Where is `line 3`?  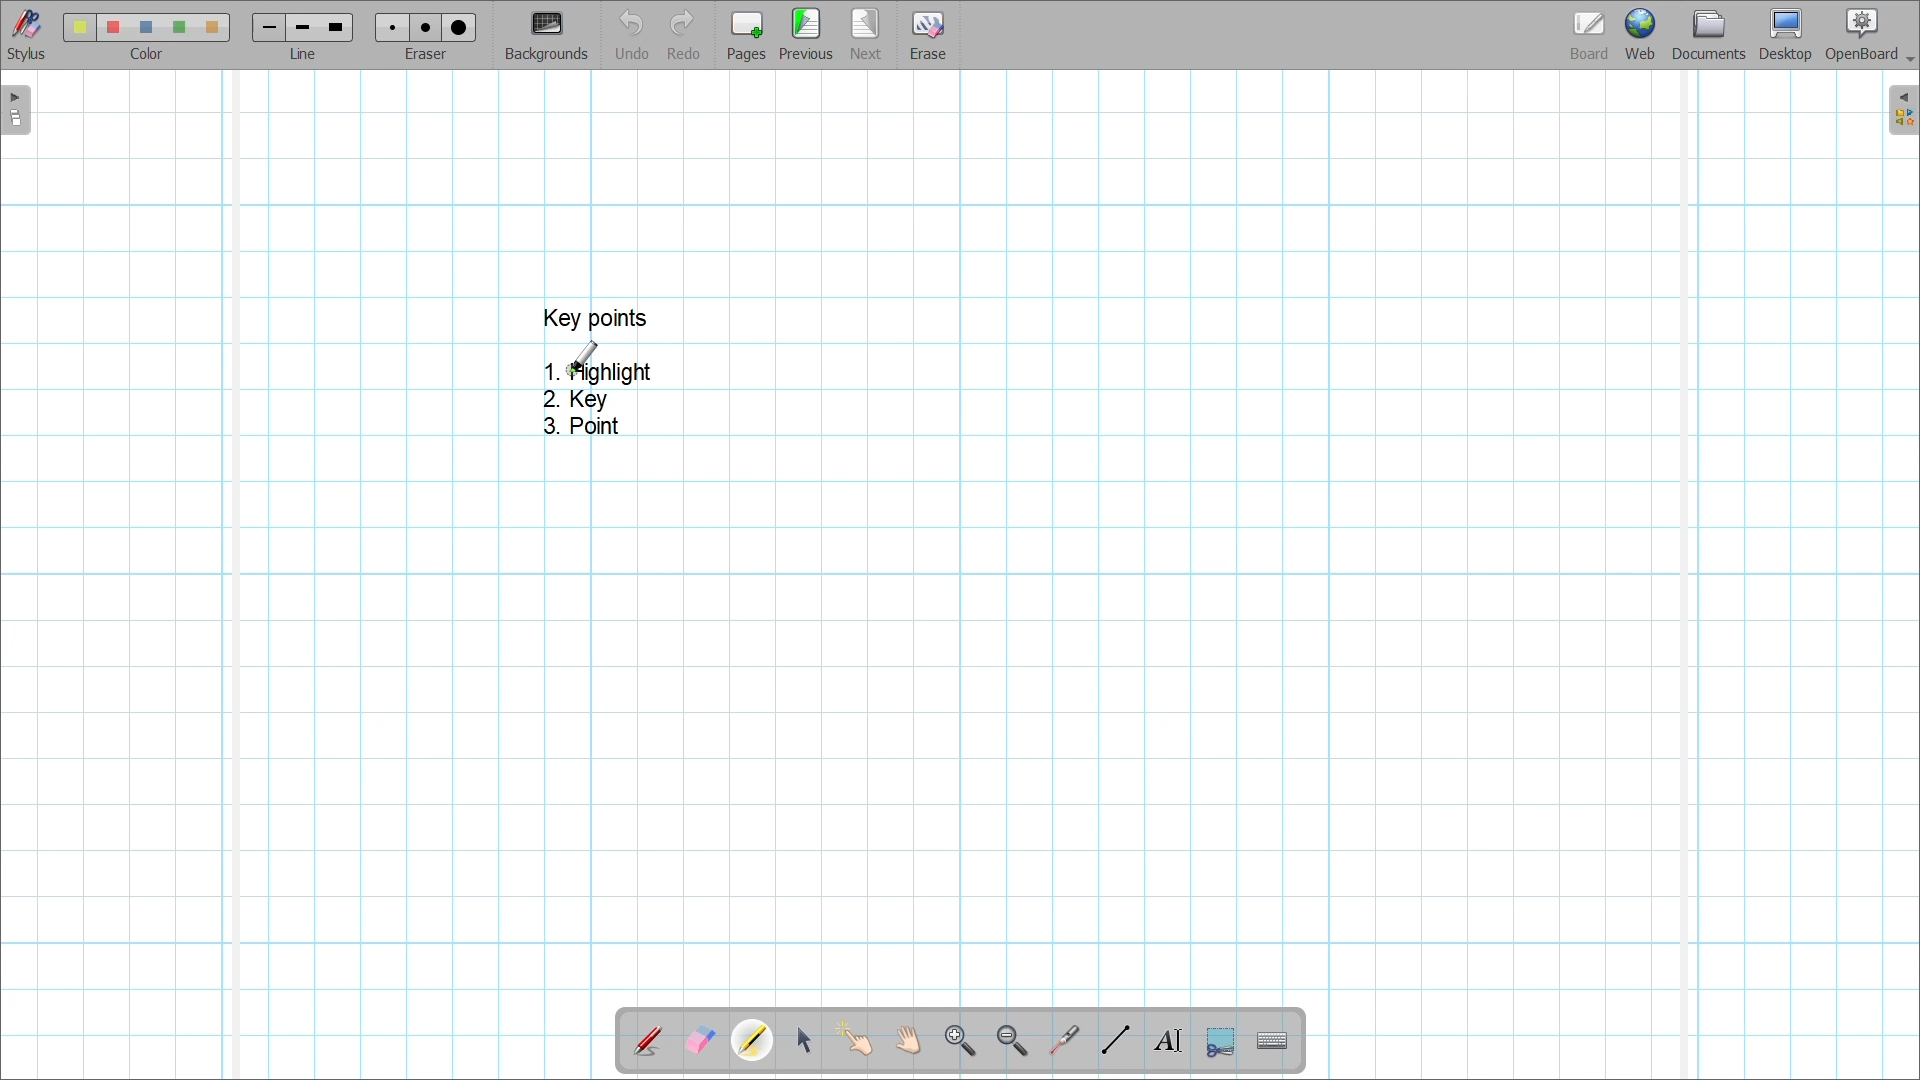 line 3 is located at coordinates (334, 27).